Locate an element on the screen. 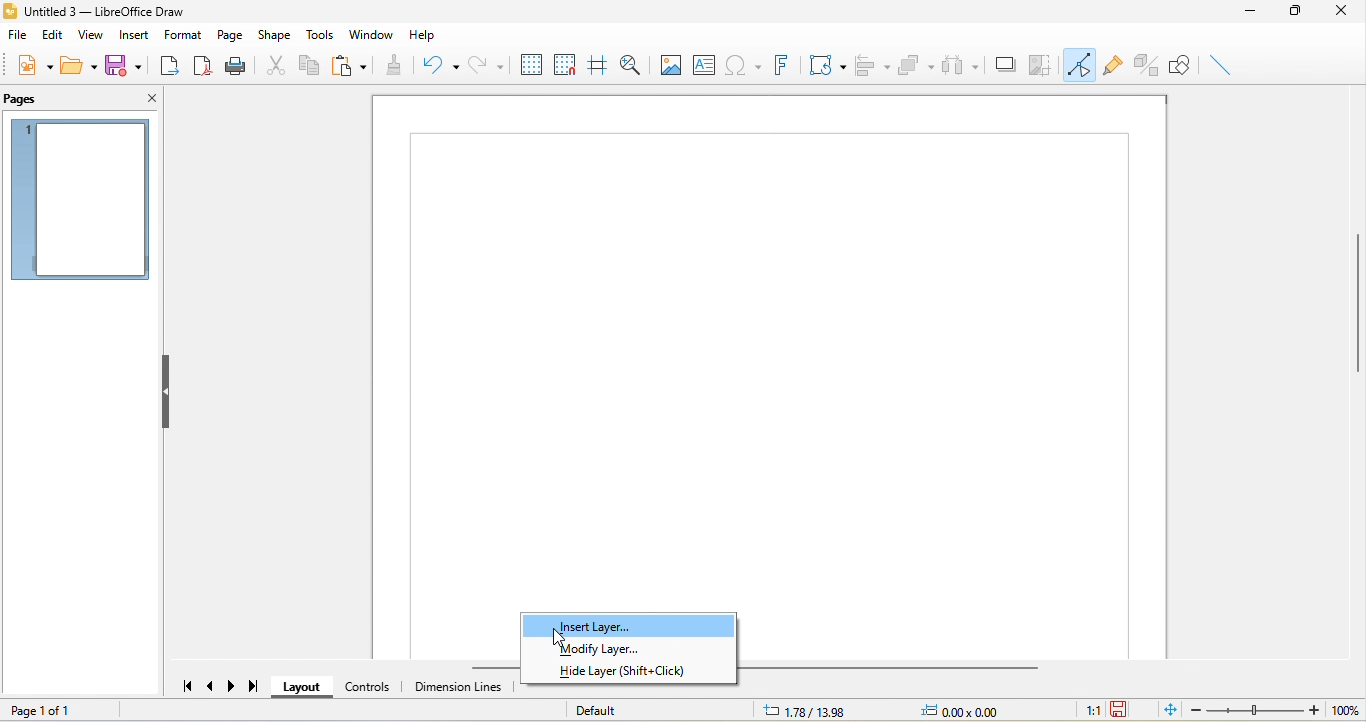  save is located at coordinates (129, 65).